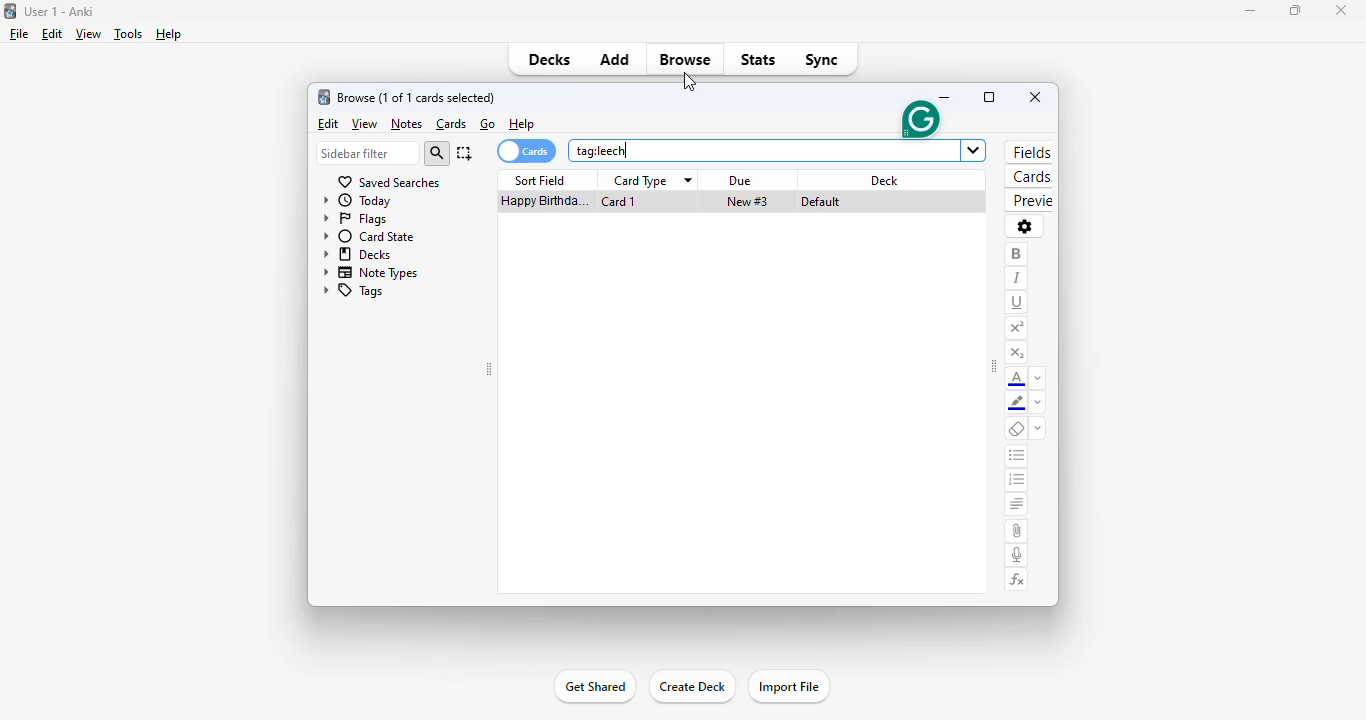 Image resolution: width=1366 pixels, height=720 pixels. I want to click on fields, so click(1031, 152).